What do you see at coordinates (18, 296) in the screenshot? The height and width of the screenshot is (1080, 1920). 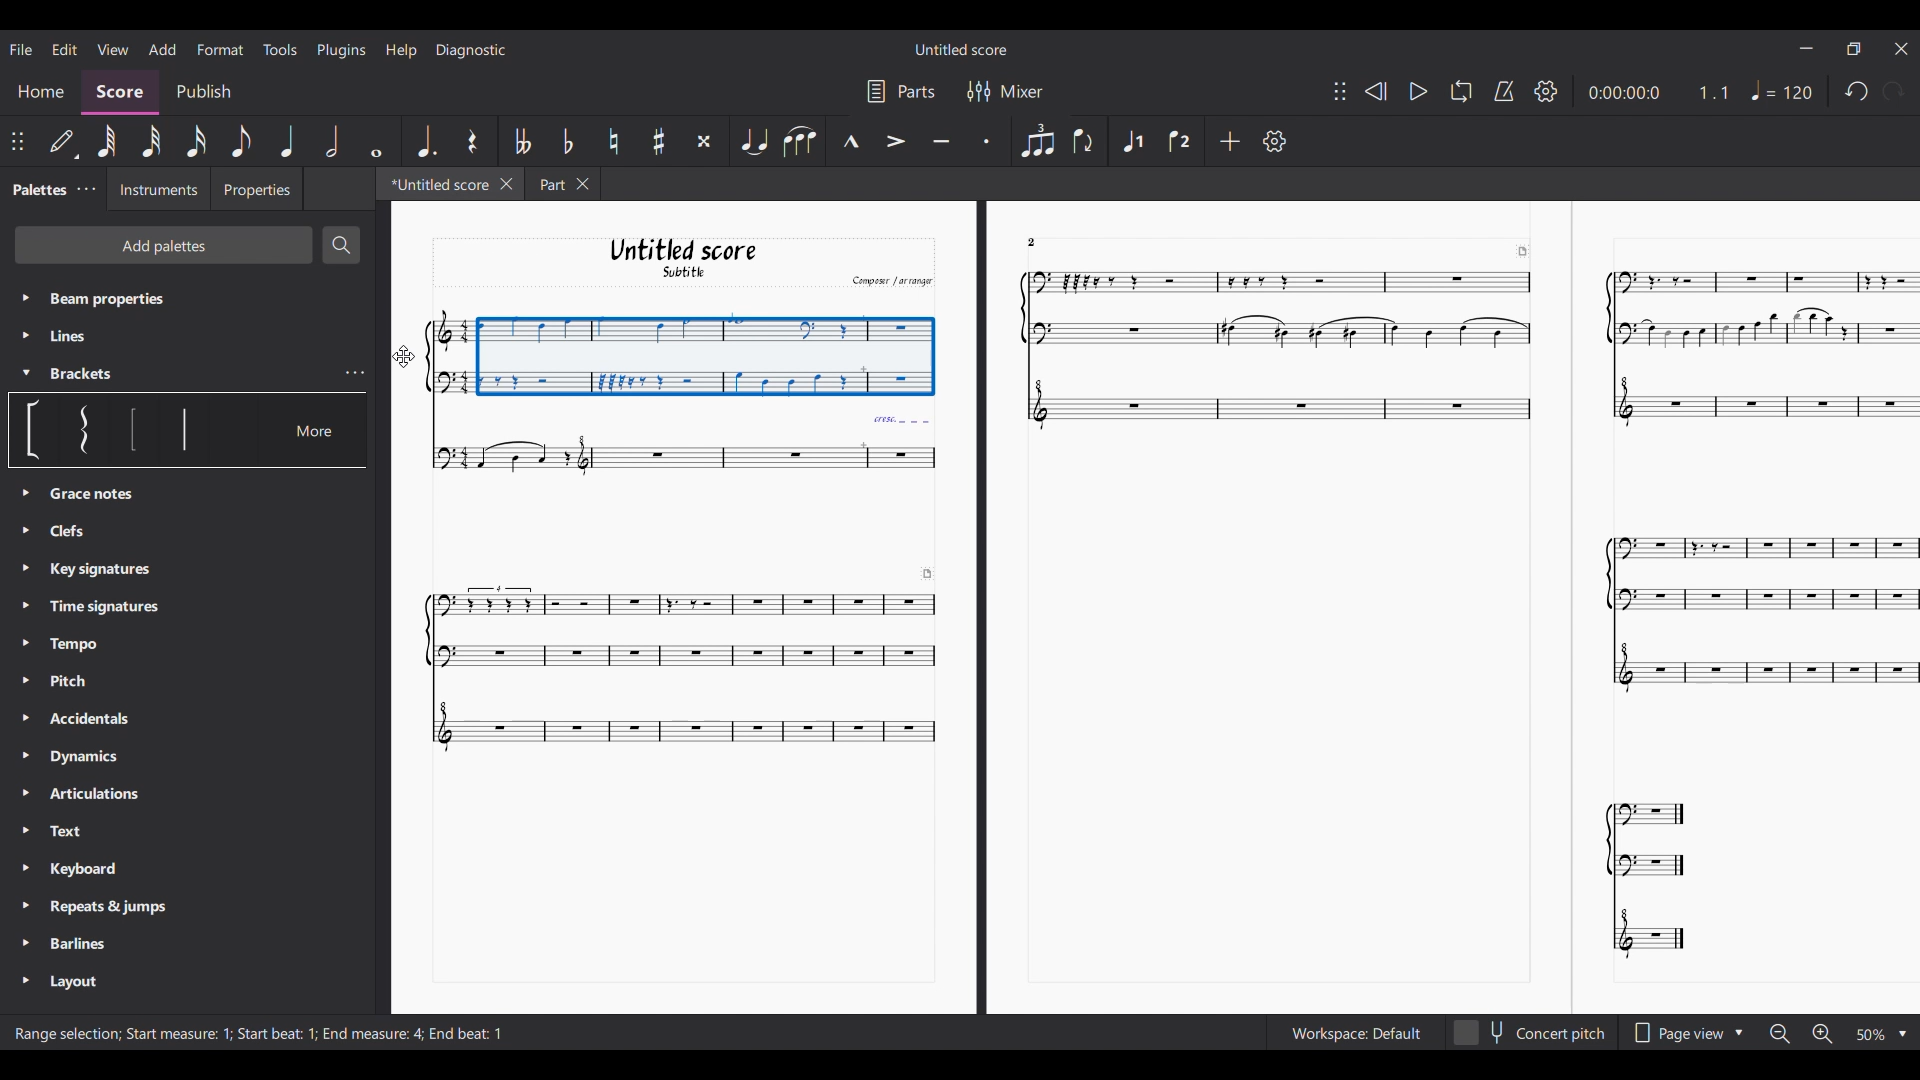 I see `` at bounding box center [18, 296].